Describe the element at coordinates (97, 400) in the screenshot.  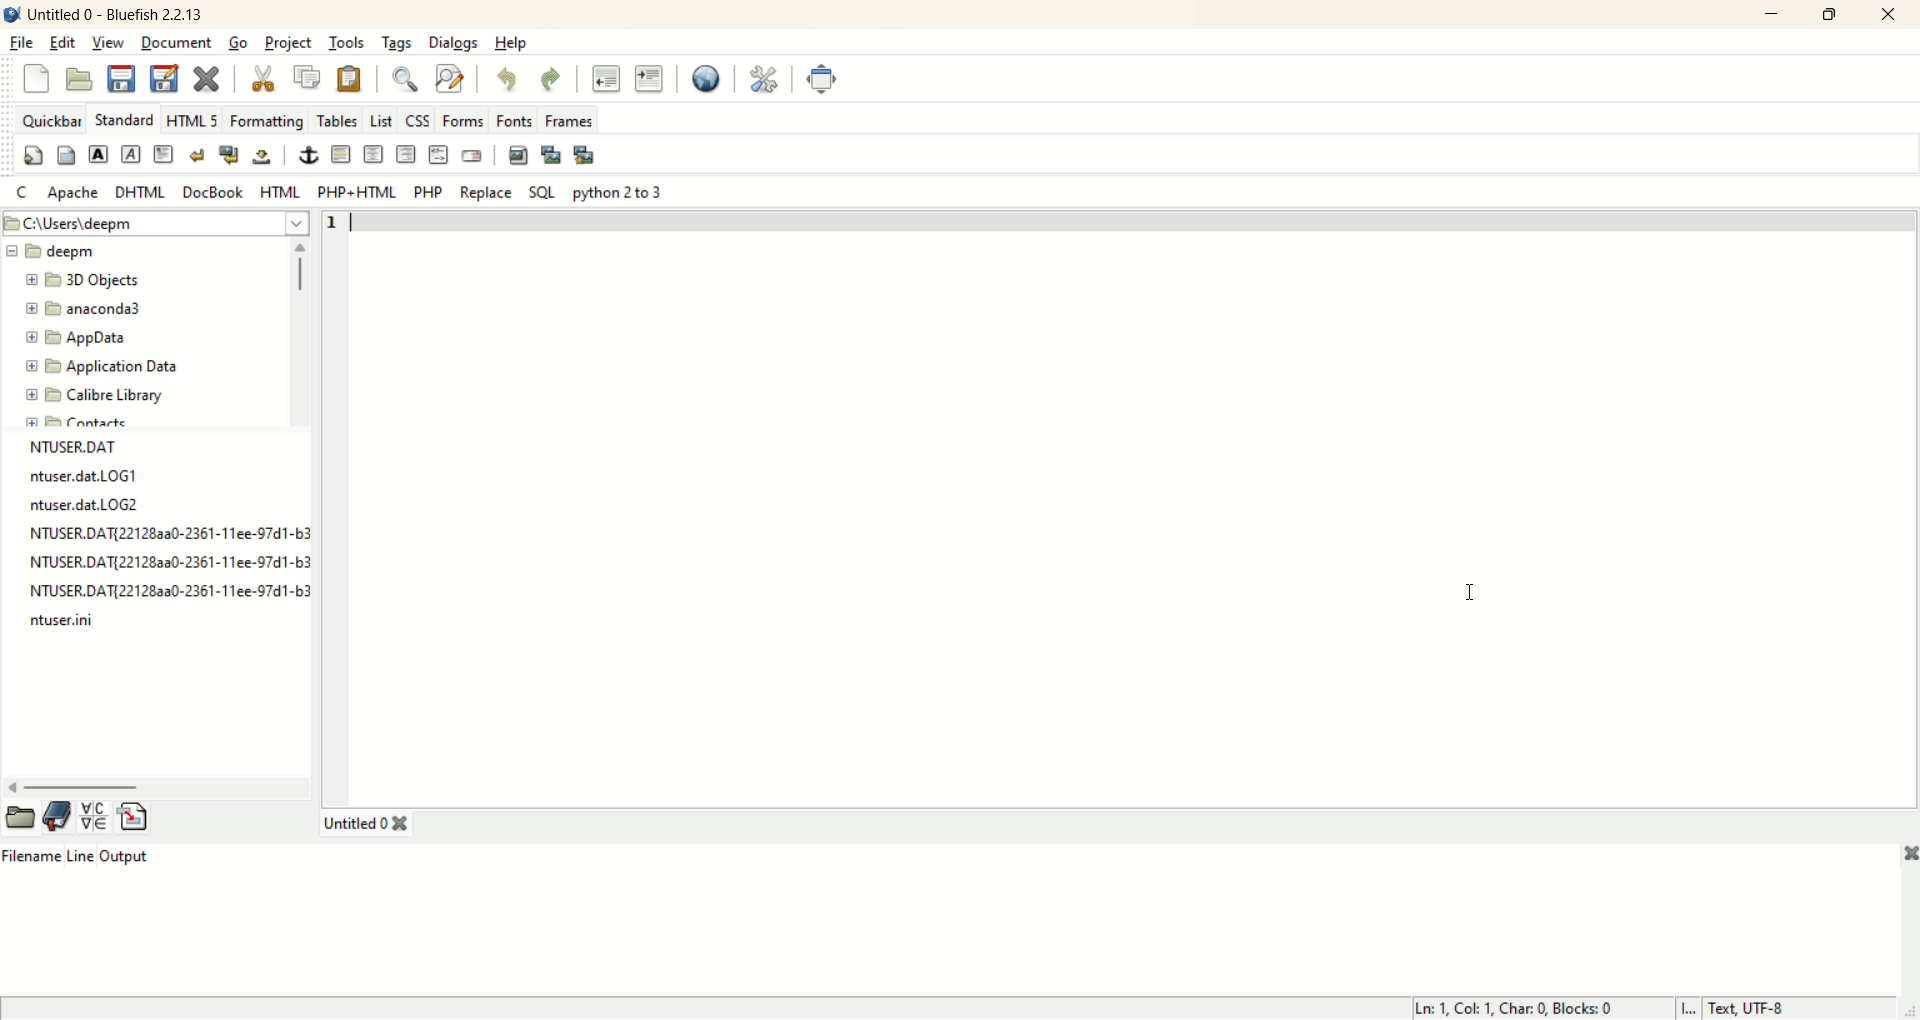
I see `calibre ` at that location.